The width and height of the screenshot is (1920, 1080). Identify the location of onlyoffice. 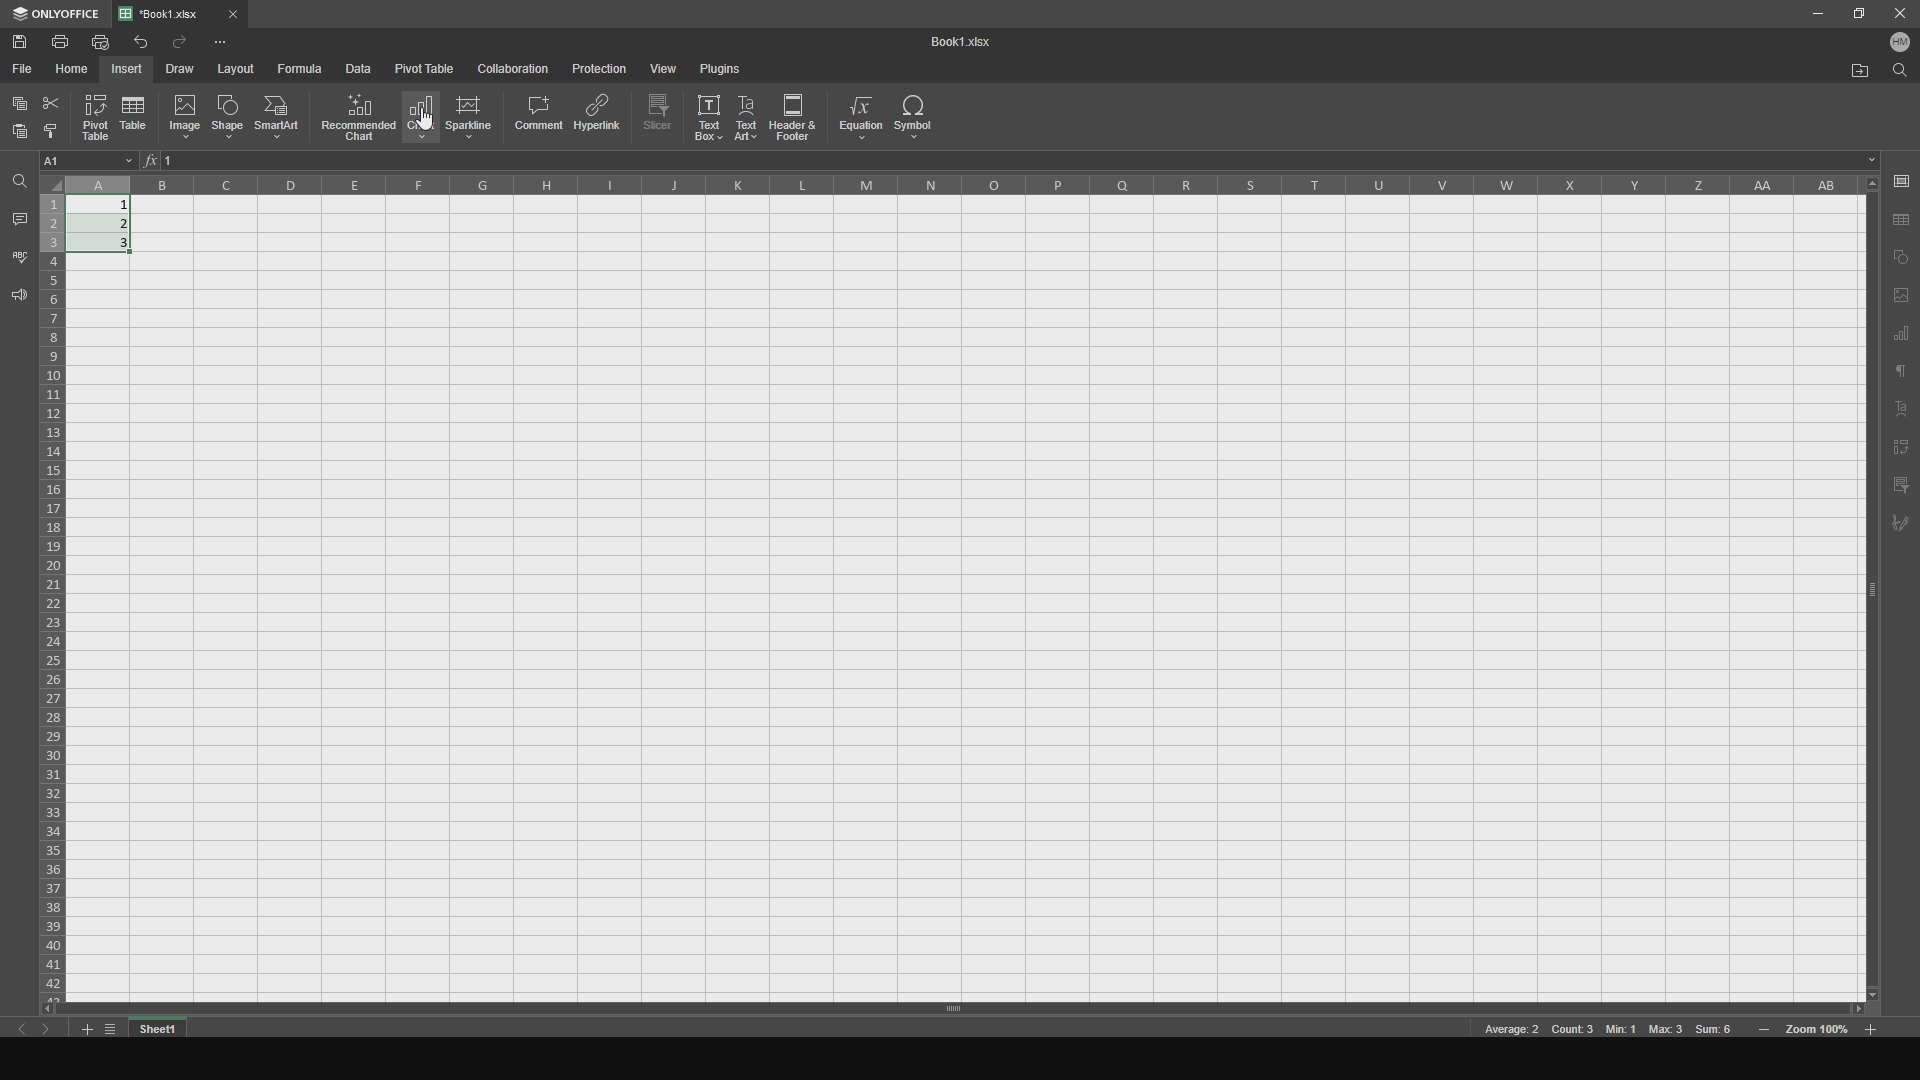
(53, 12).